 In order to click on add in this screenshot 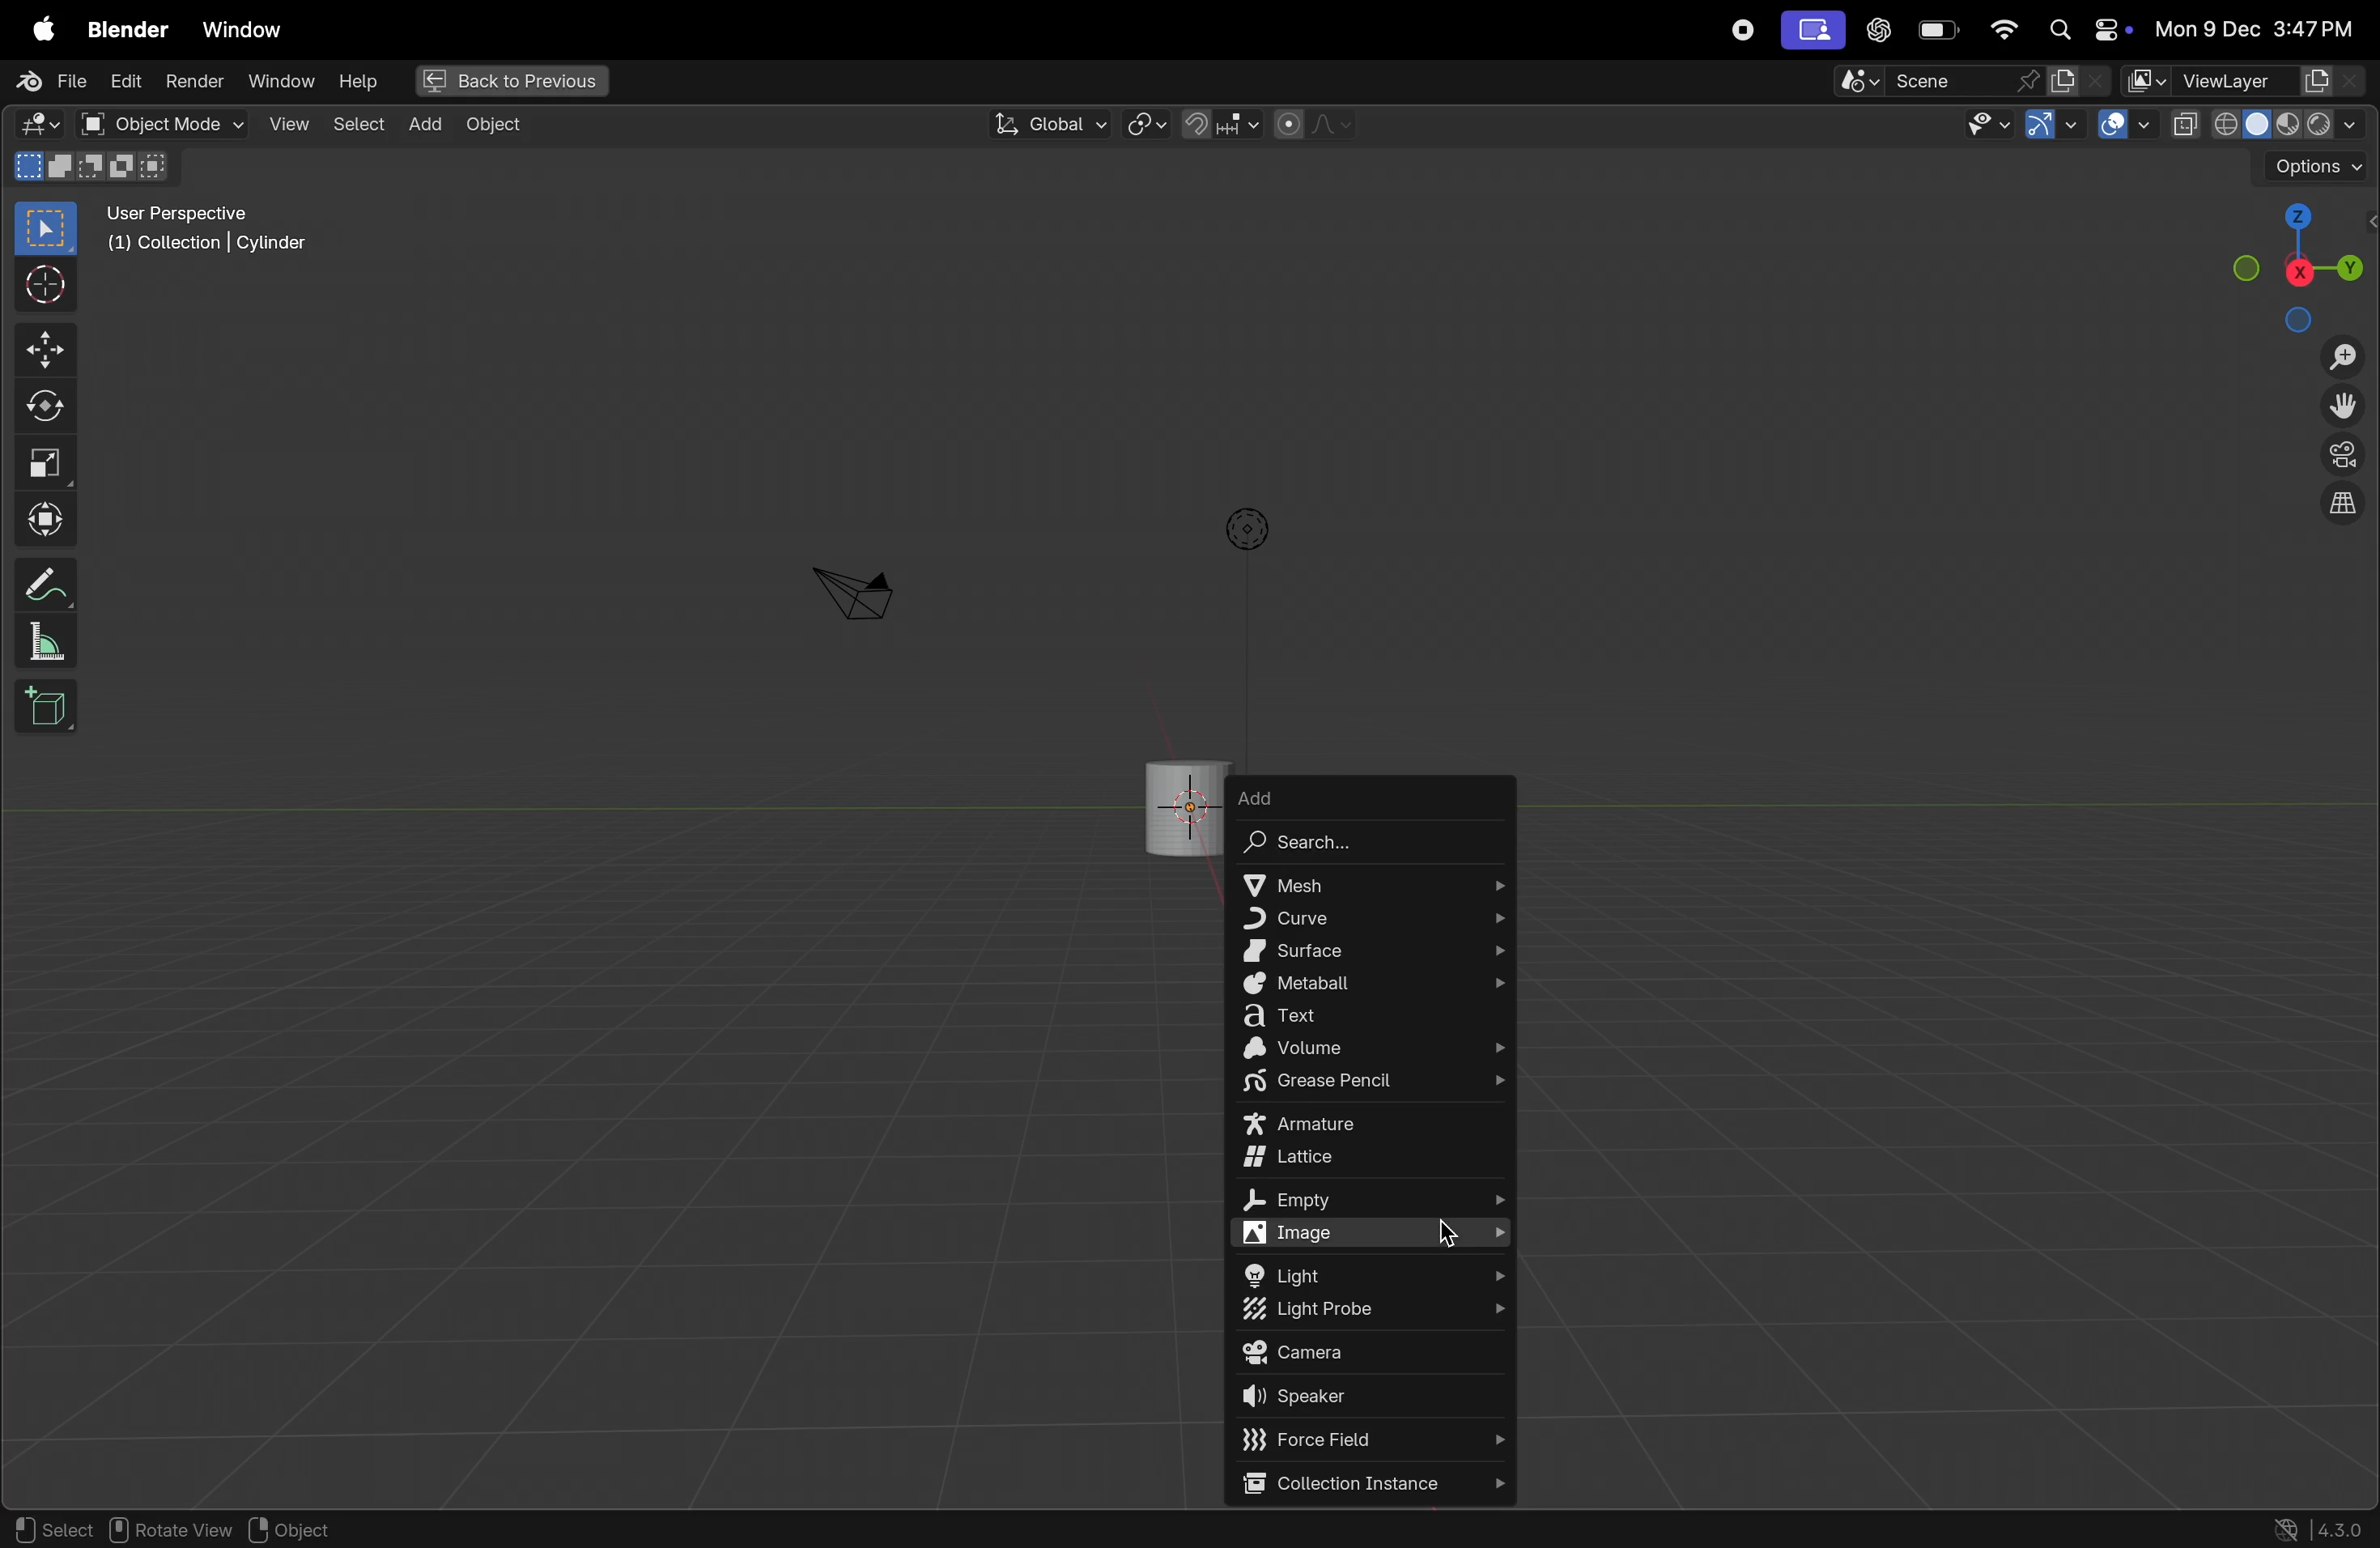, I will do `click(1310, 796)`.